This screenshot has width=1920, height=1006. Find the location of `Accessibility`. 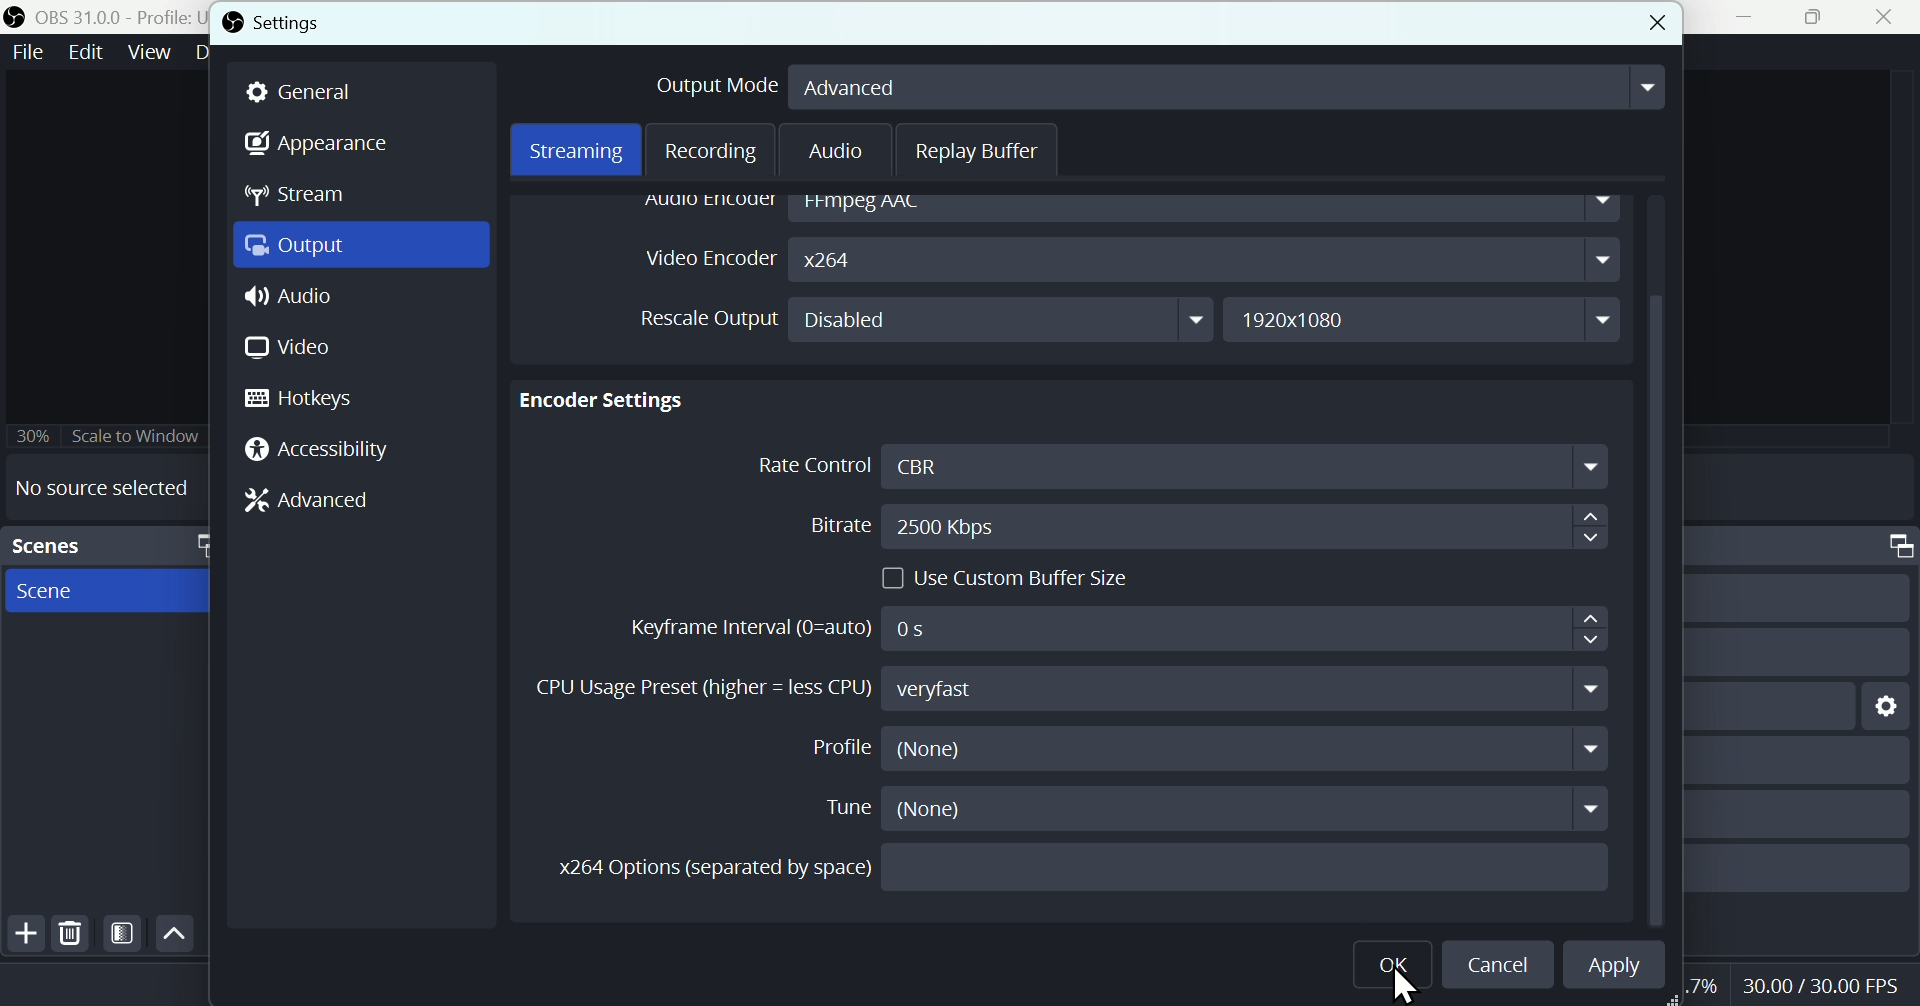

Accessibility is located at coordinates (317, 452).